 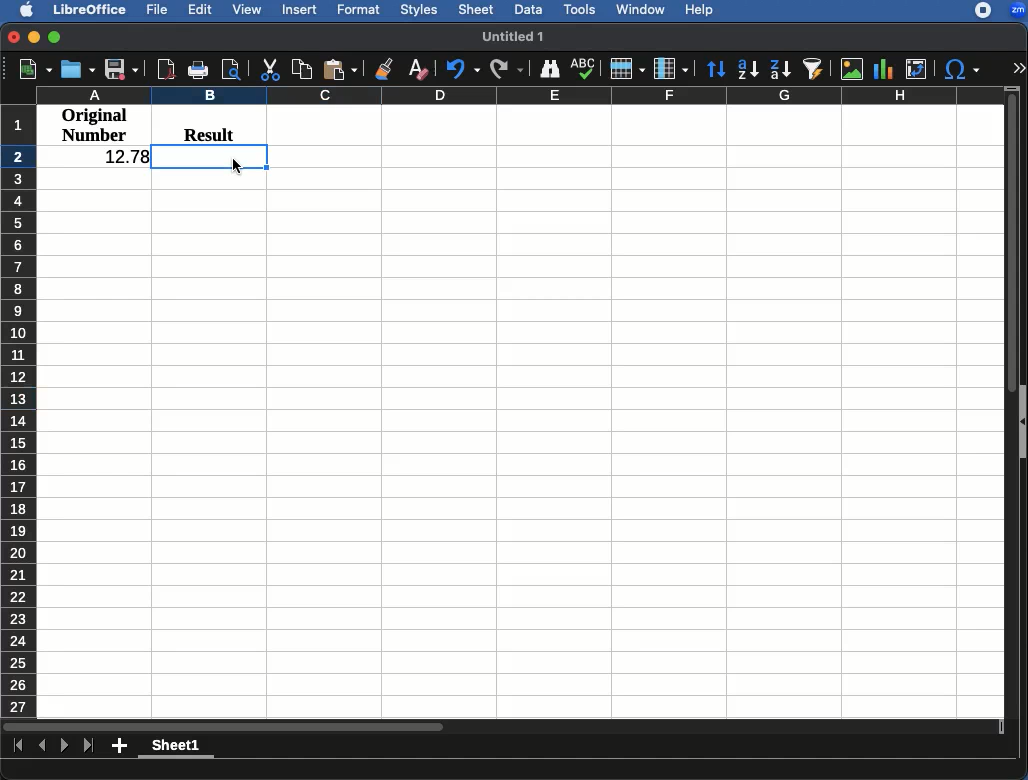 What do you see at coordinates (12, 39) in the screenshot?
I see `Close` at bounding box center [12, 39].